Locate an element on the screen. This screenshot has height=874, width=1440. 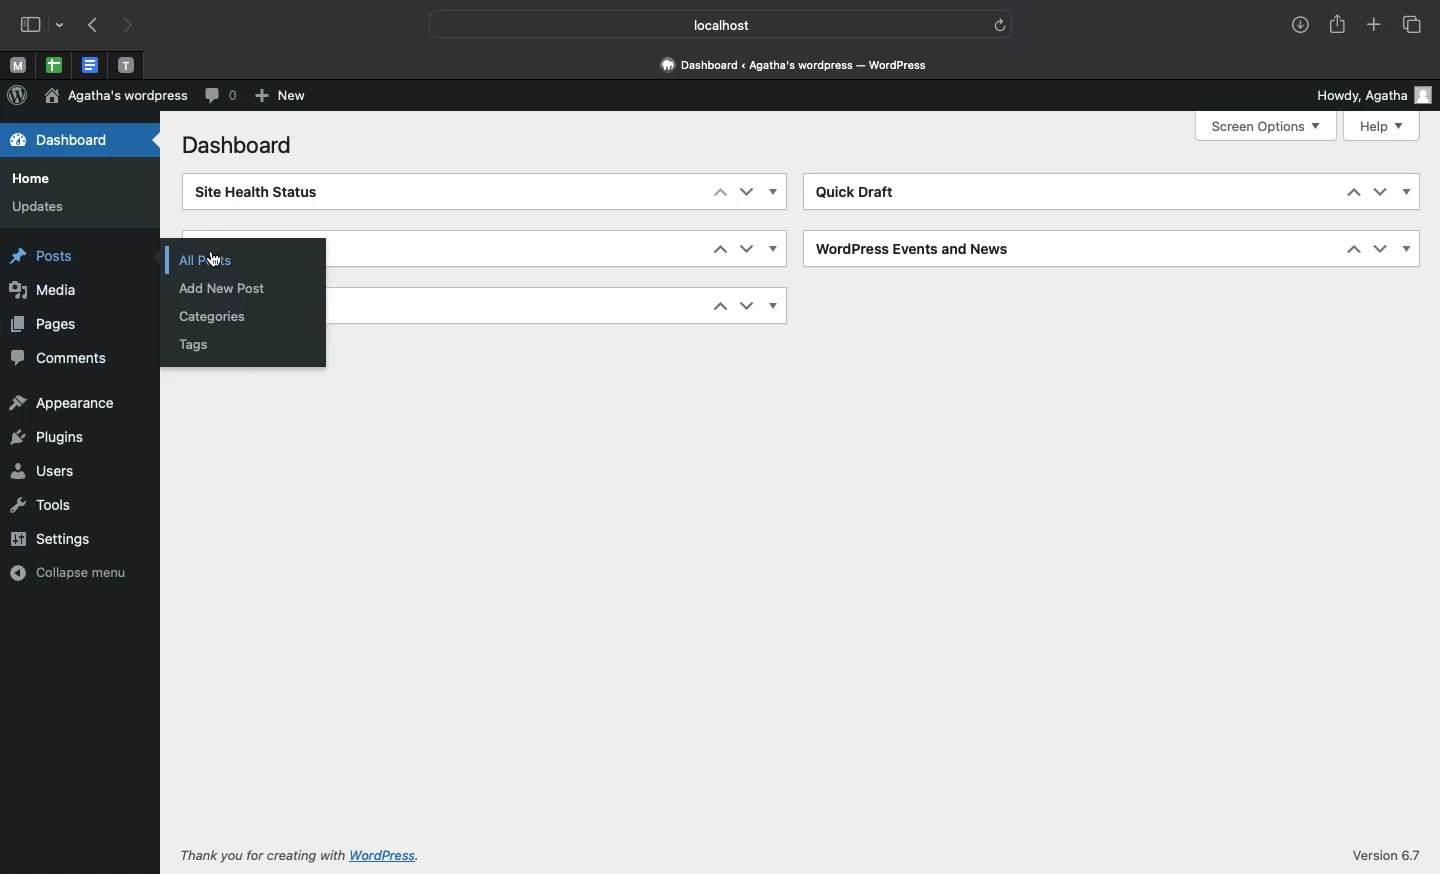
Version 6.7 is located at coordinates (1383, 857).